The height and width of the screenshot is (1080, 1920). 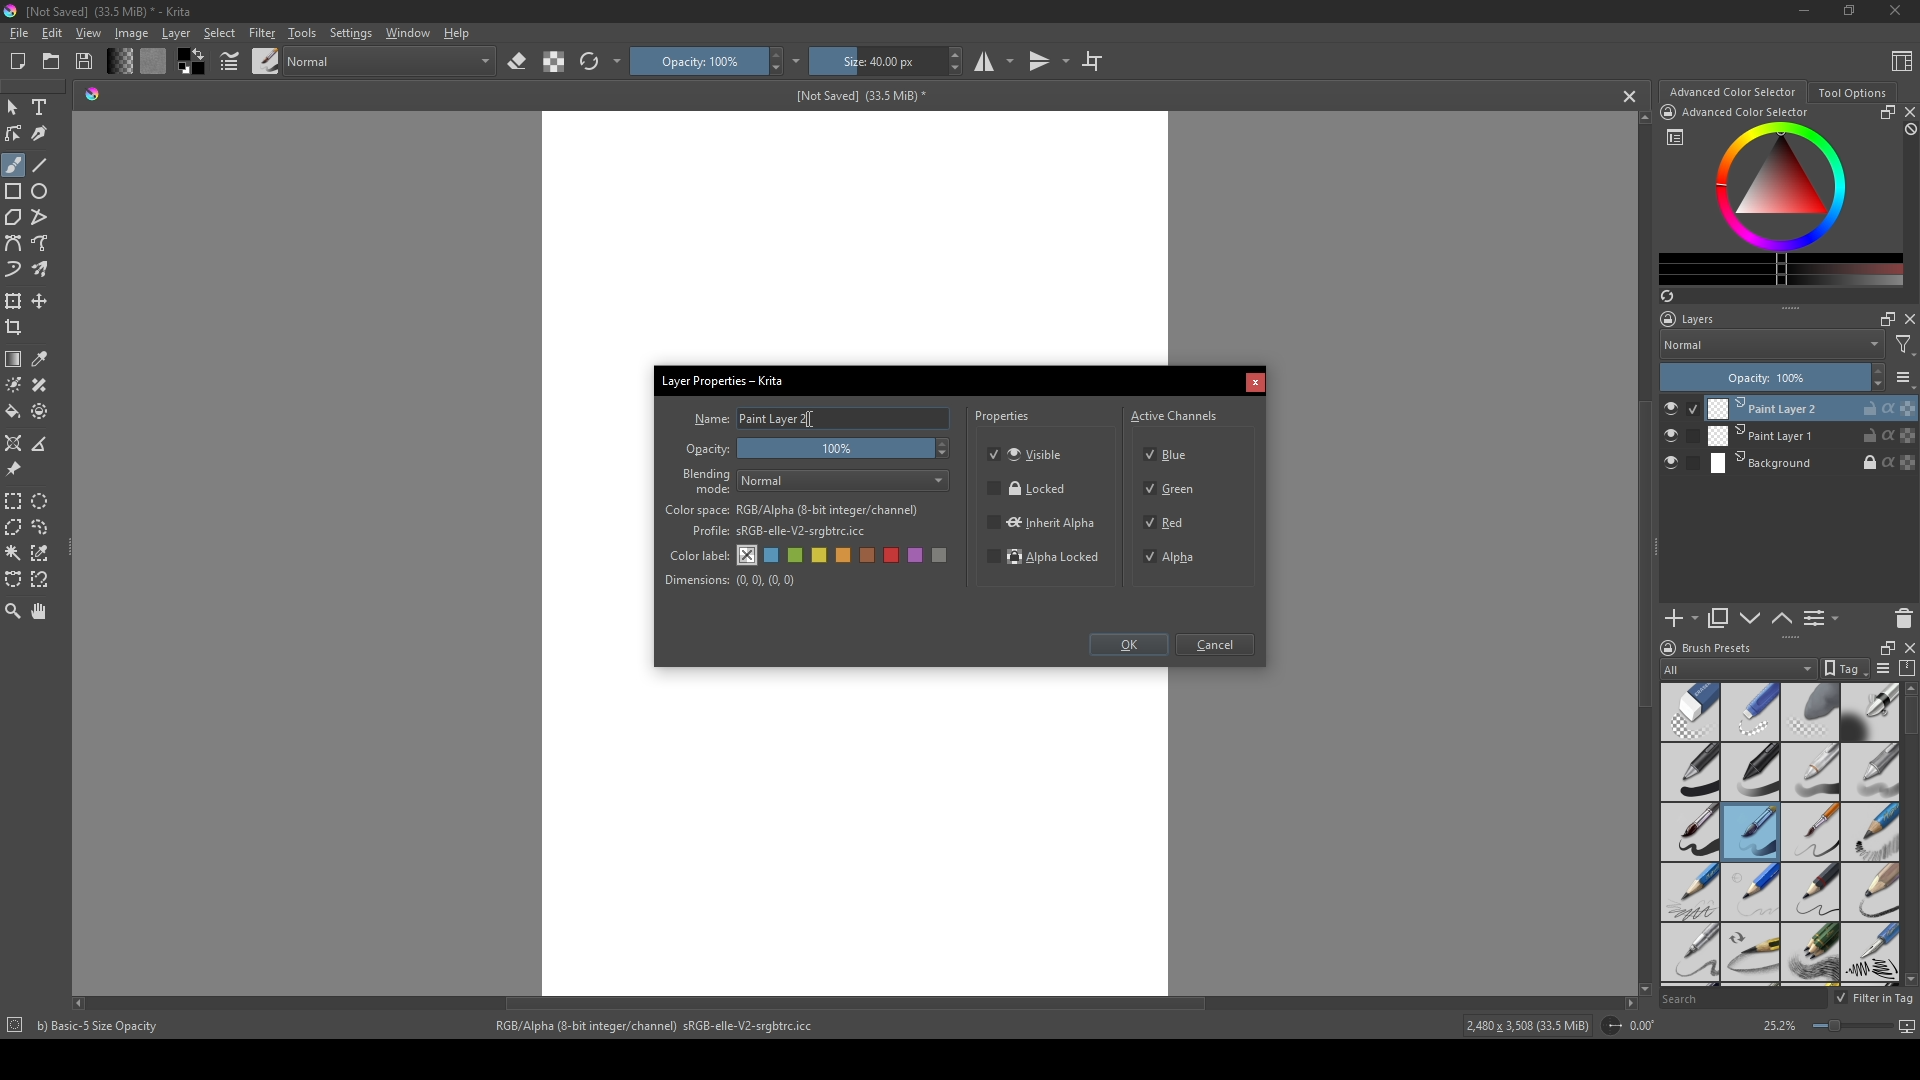 I want to click on calligraphy pen, so click(x=1870, y=955).